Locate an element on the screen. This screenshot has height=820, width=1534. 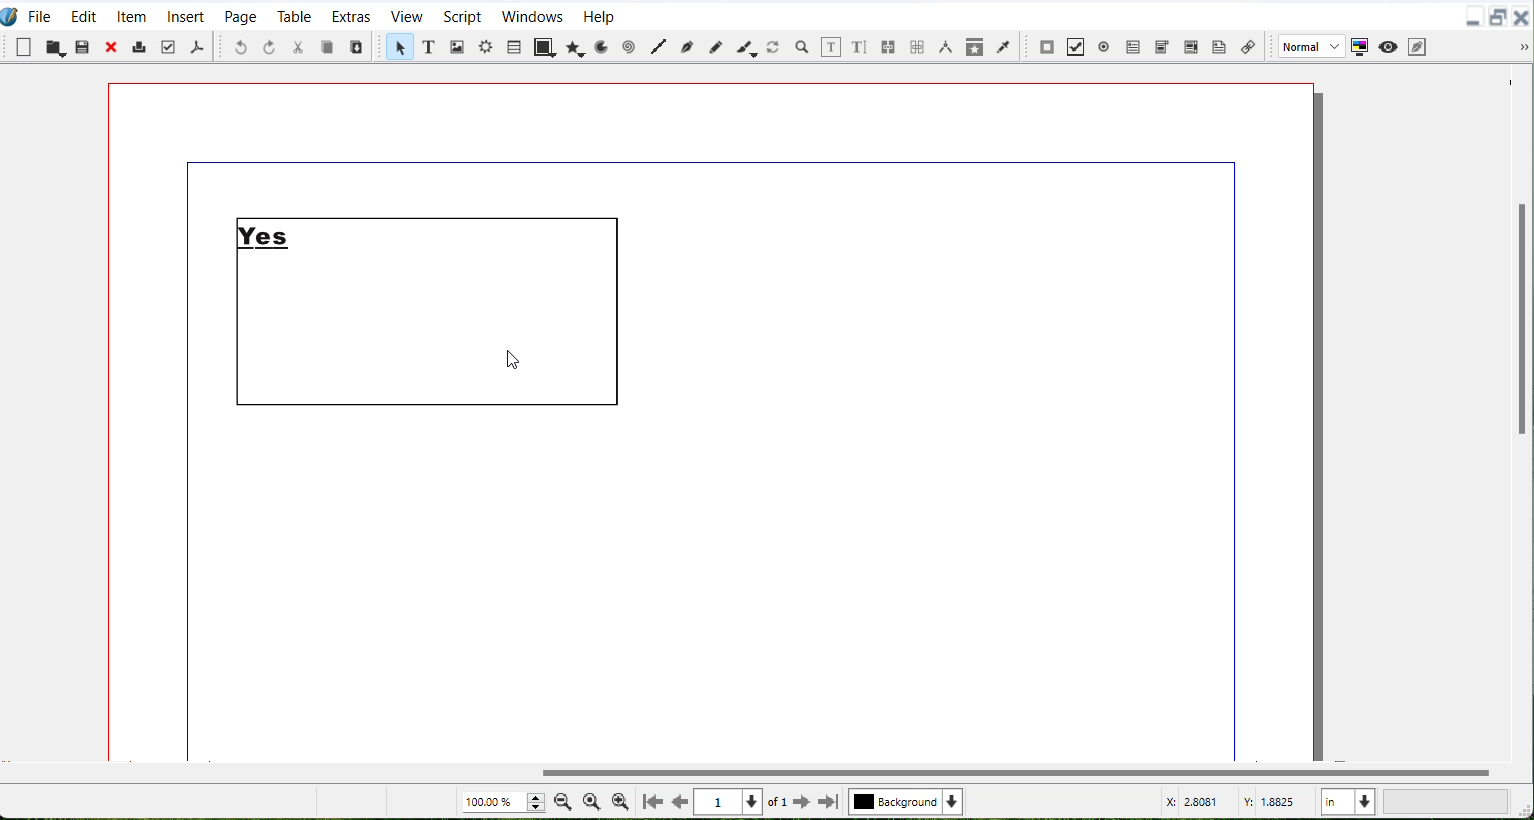
File is located at coordinates (41, 14).